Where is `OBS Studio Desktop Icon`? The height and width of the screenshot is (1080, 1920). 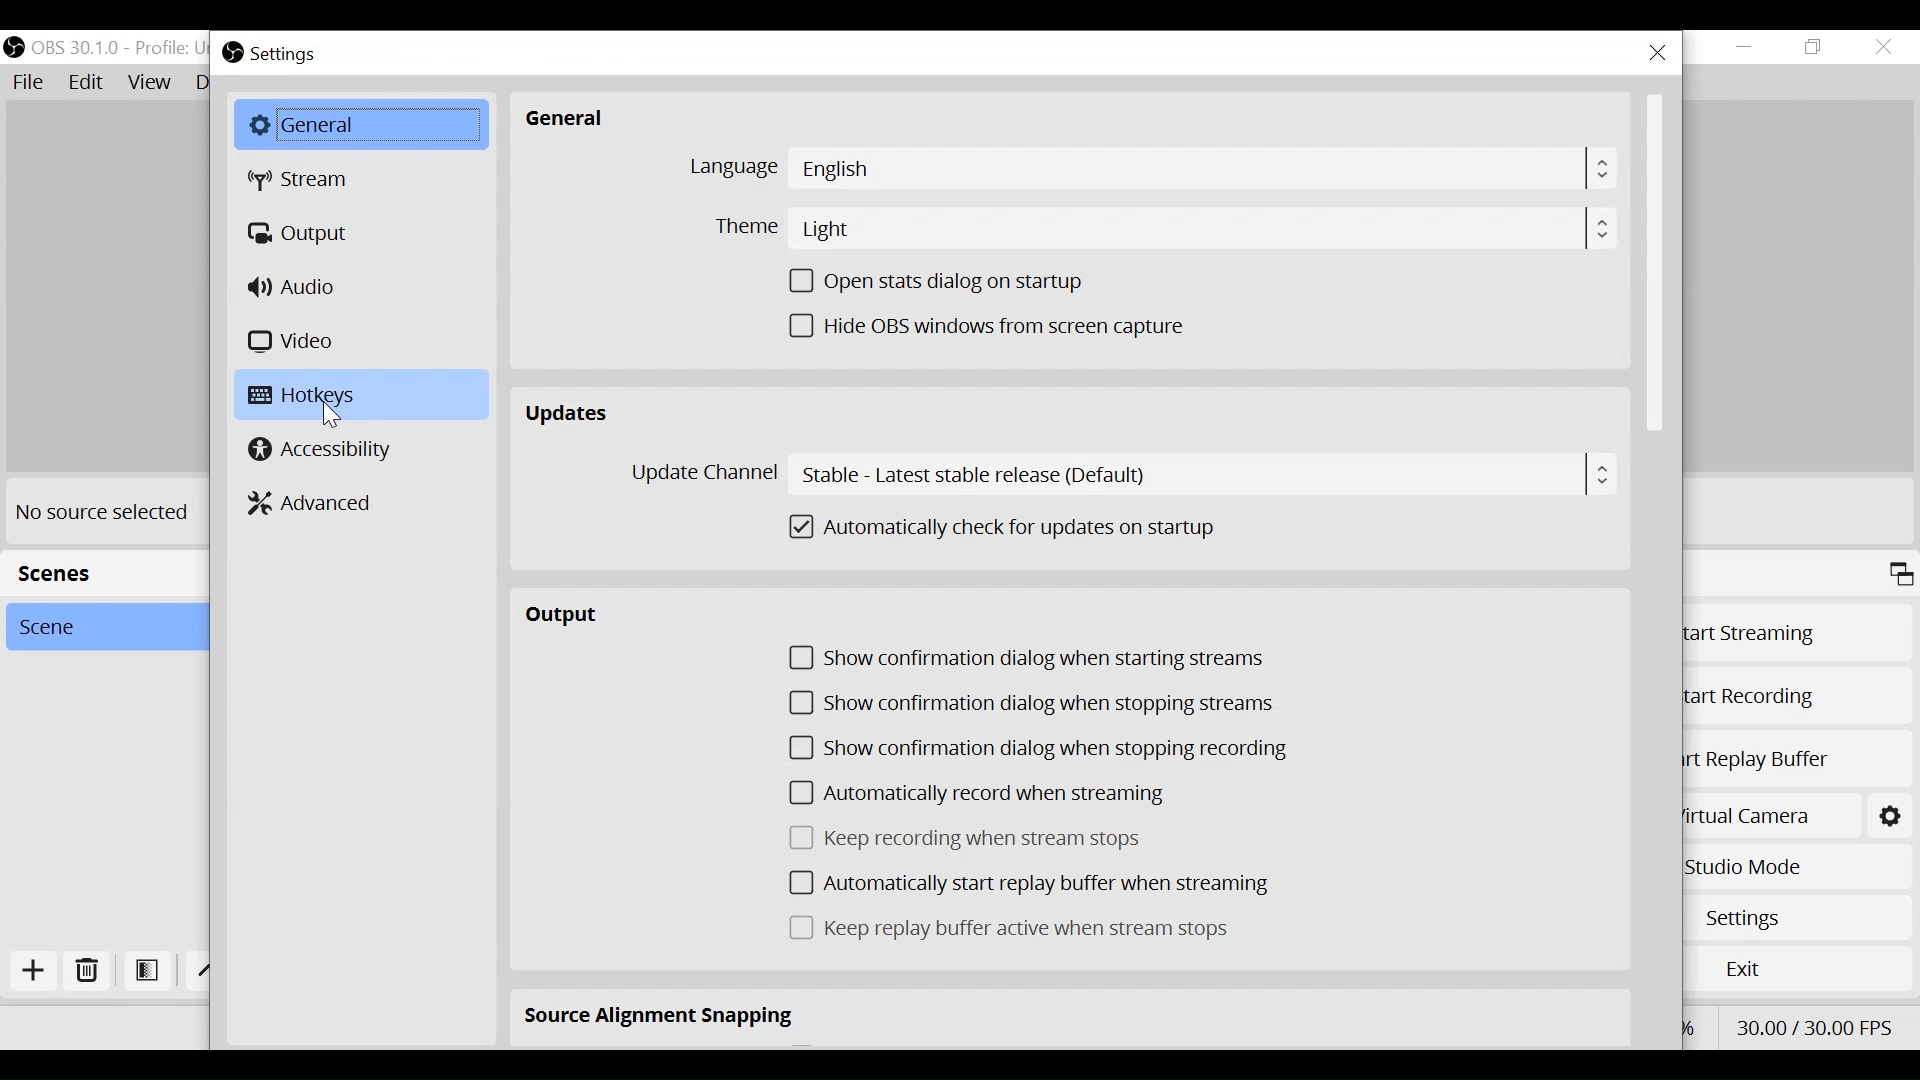
OBS Studio Desktop Icon is located at coordinates (15, 47).